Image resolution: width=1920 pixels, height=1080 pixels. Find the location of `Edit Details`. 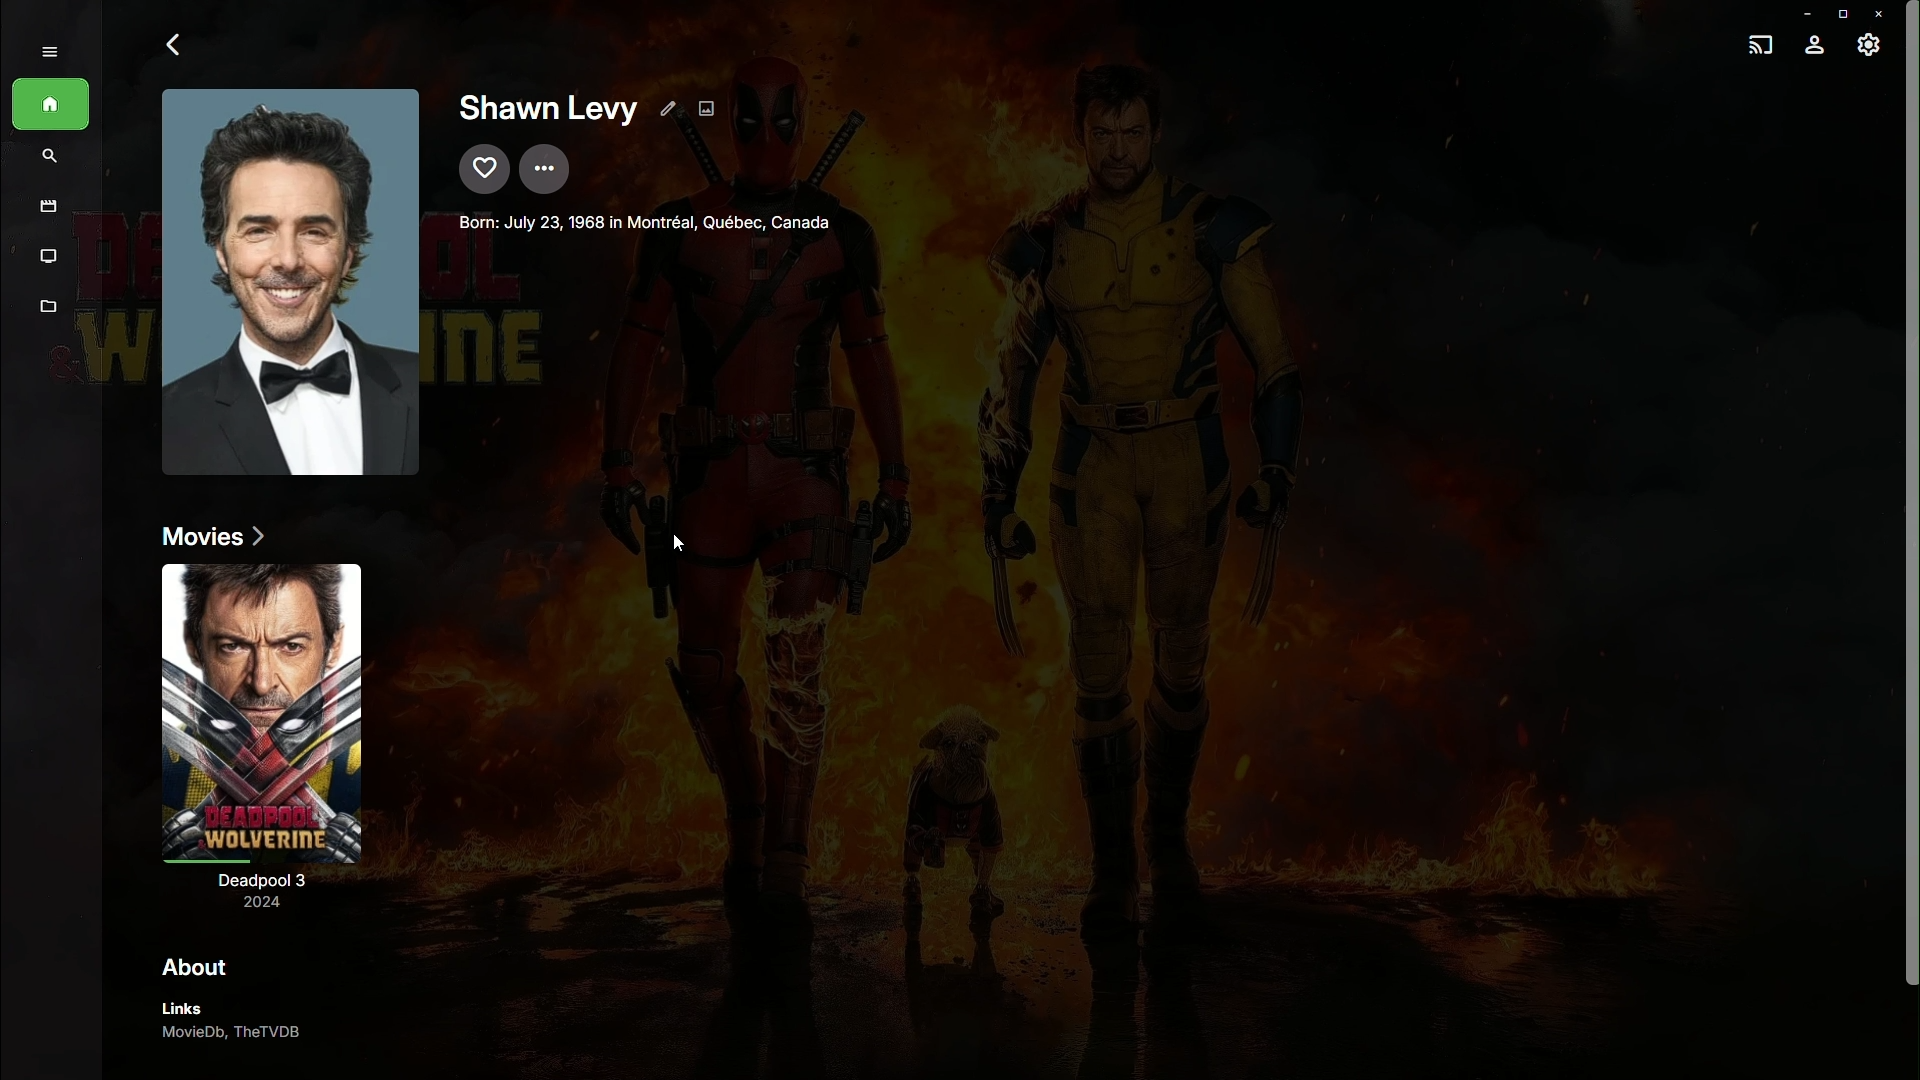

Edit Details is located at coordinates (696, 106).